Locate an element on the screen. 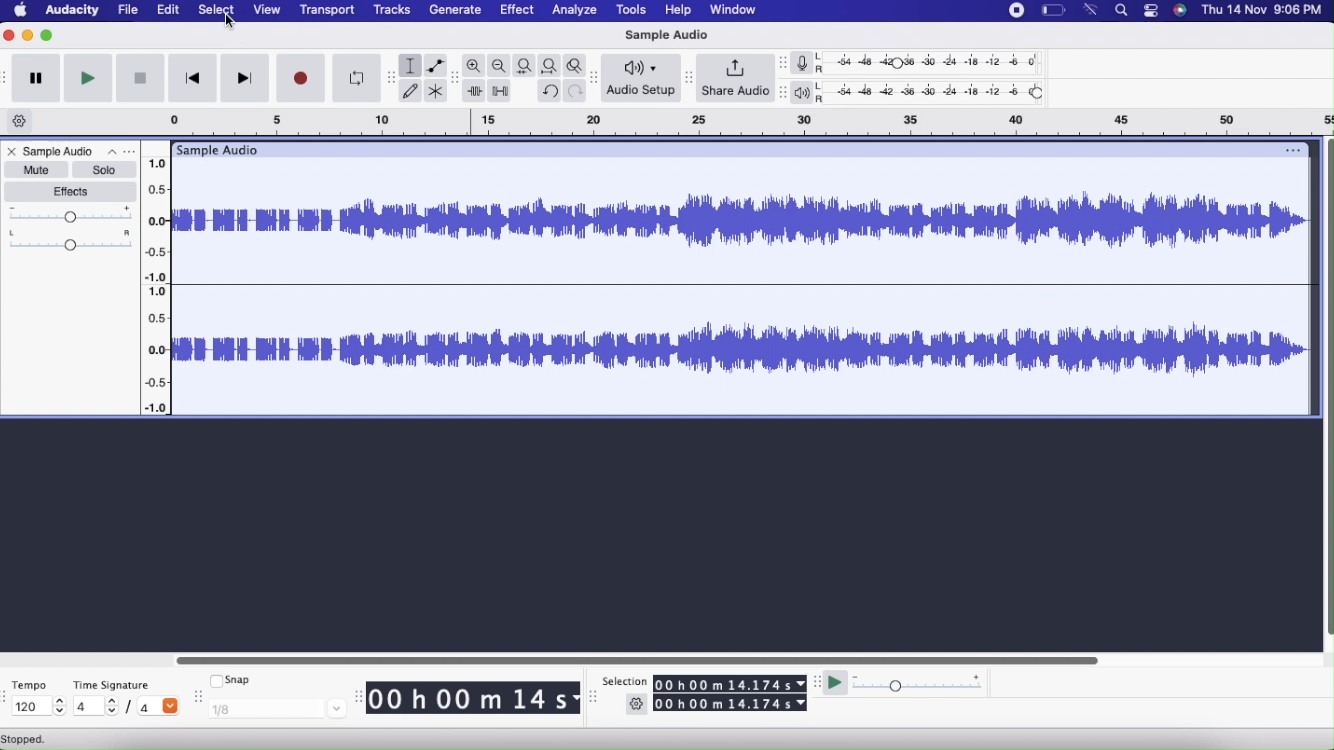  Date & time is located at coordinates (1262, 10).